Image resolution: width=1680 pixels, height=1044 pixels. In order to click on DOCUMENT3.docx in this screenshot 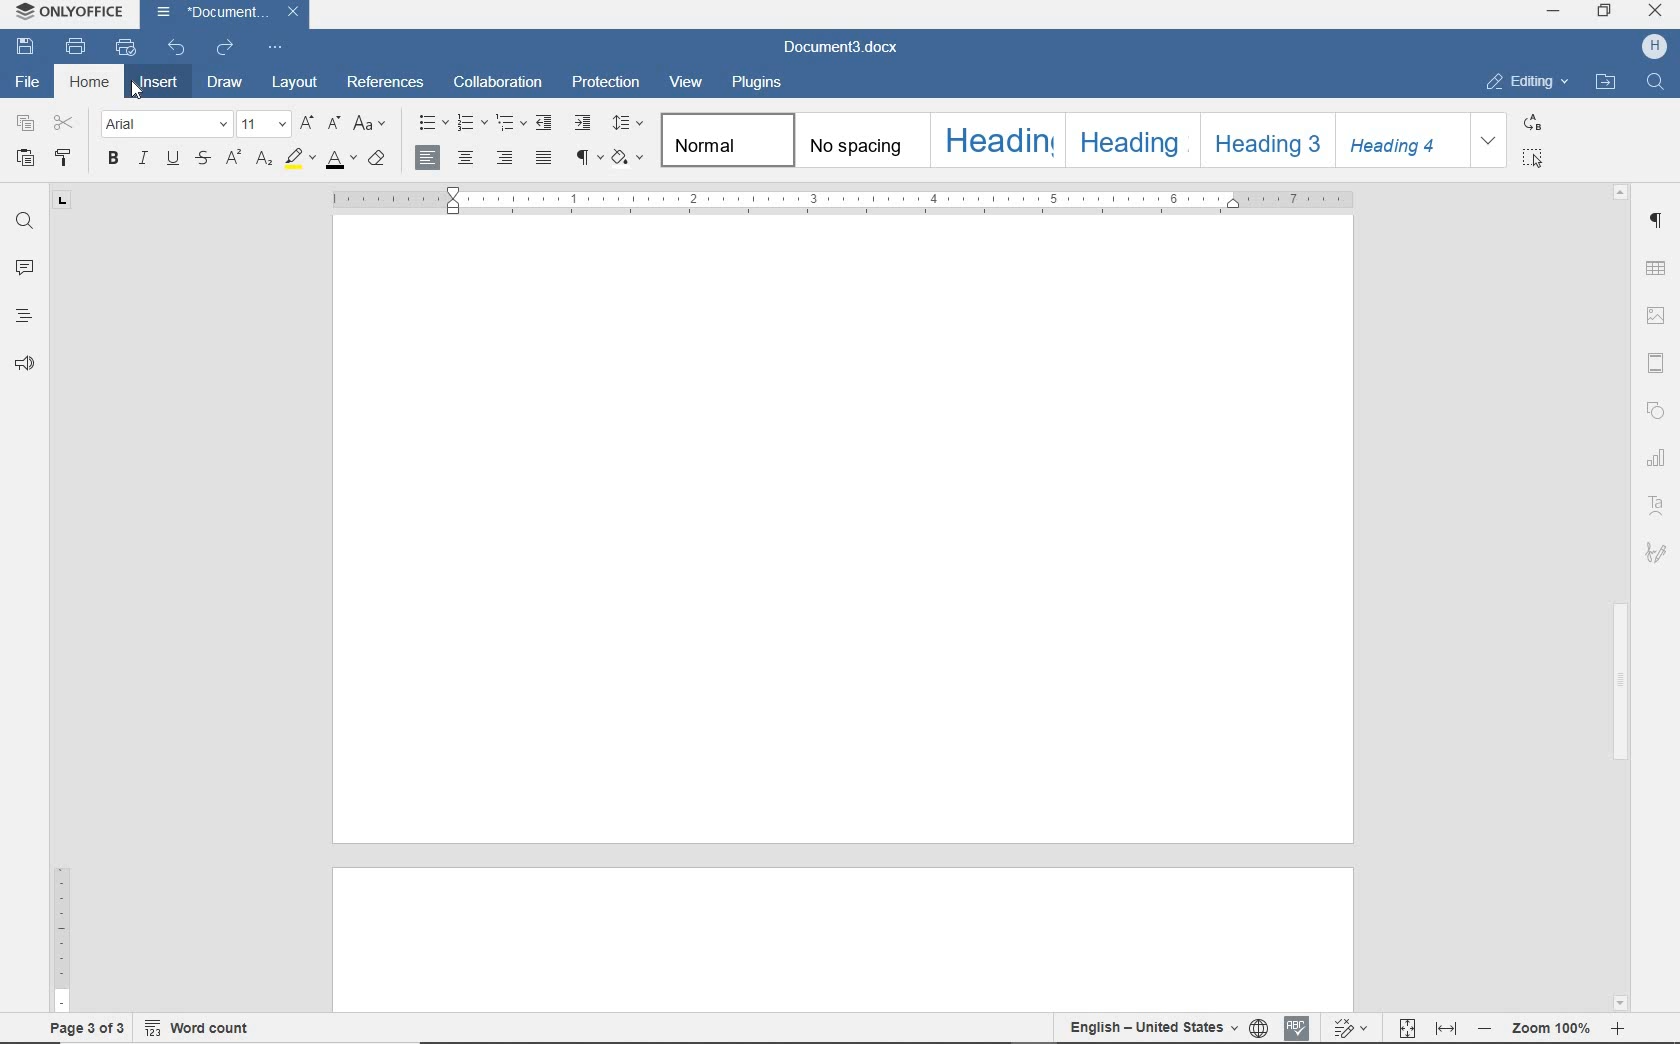, I will do `click(843, 48)`.